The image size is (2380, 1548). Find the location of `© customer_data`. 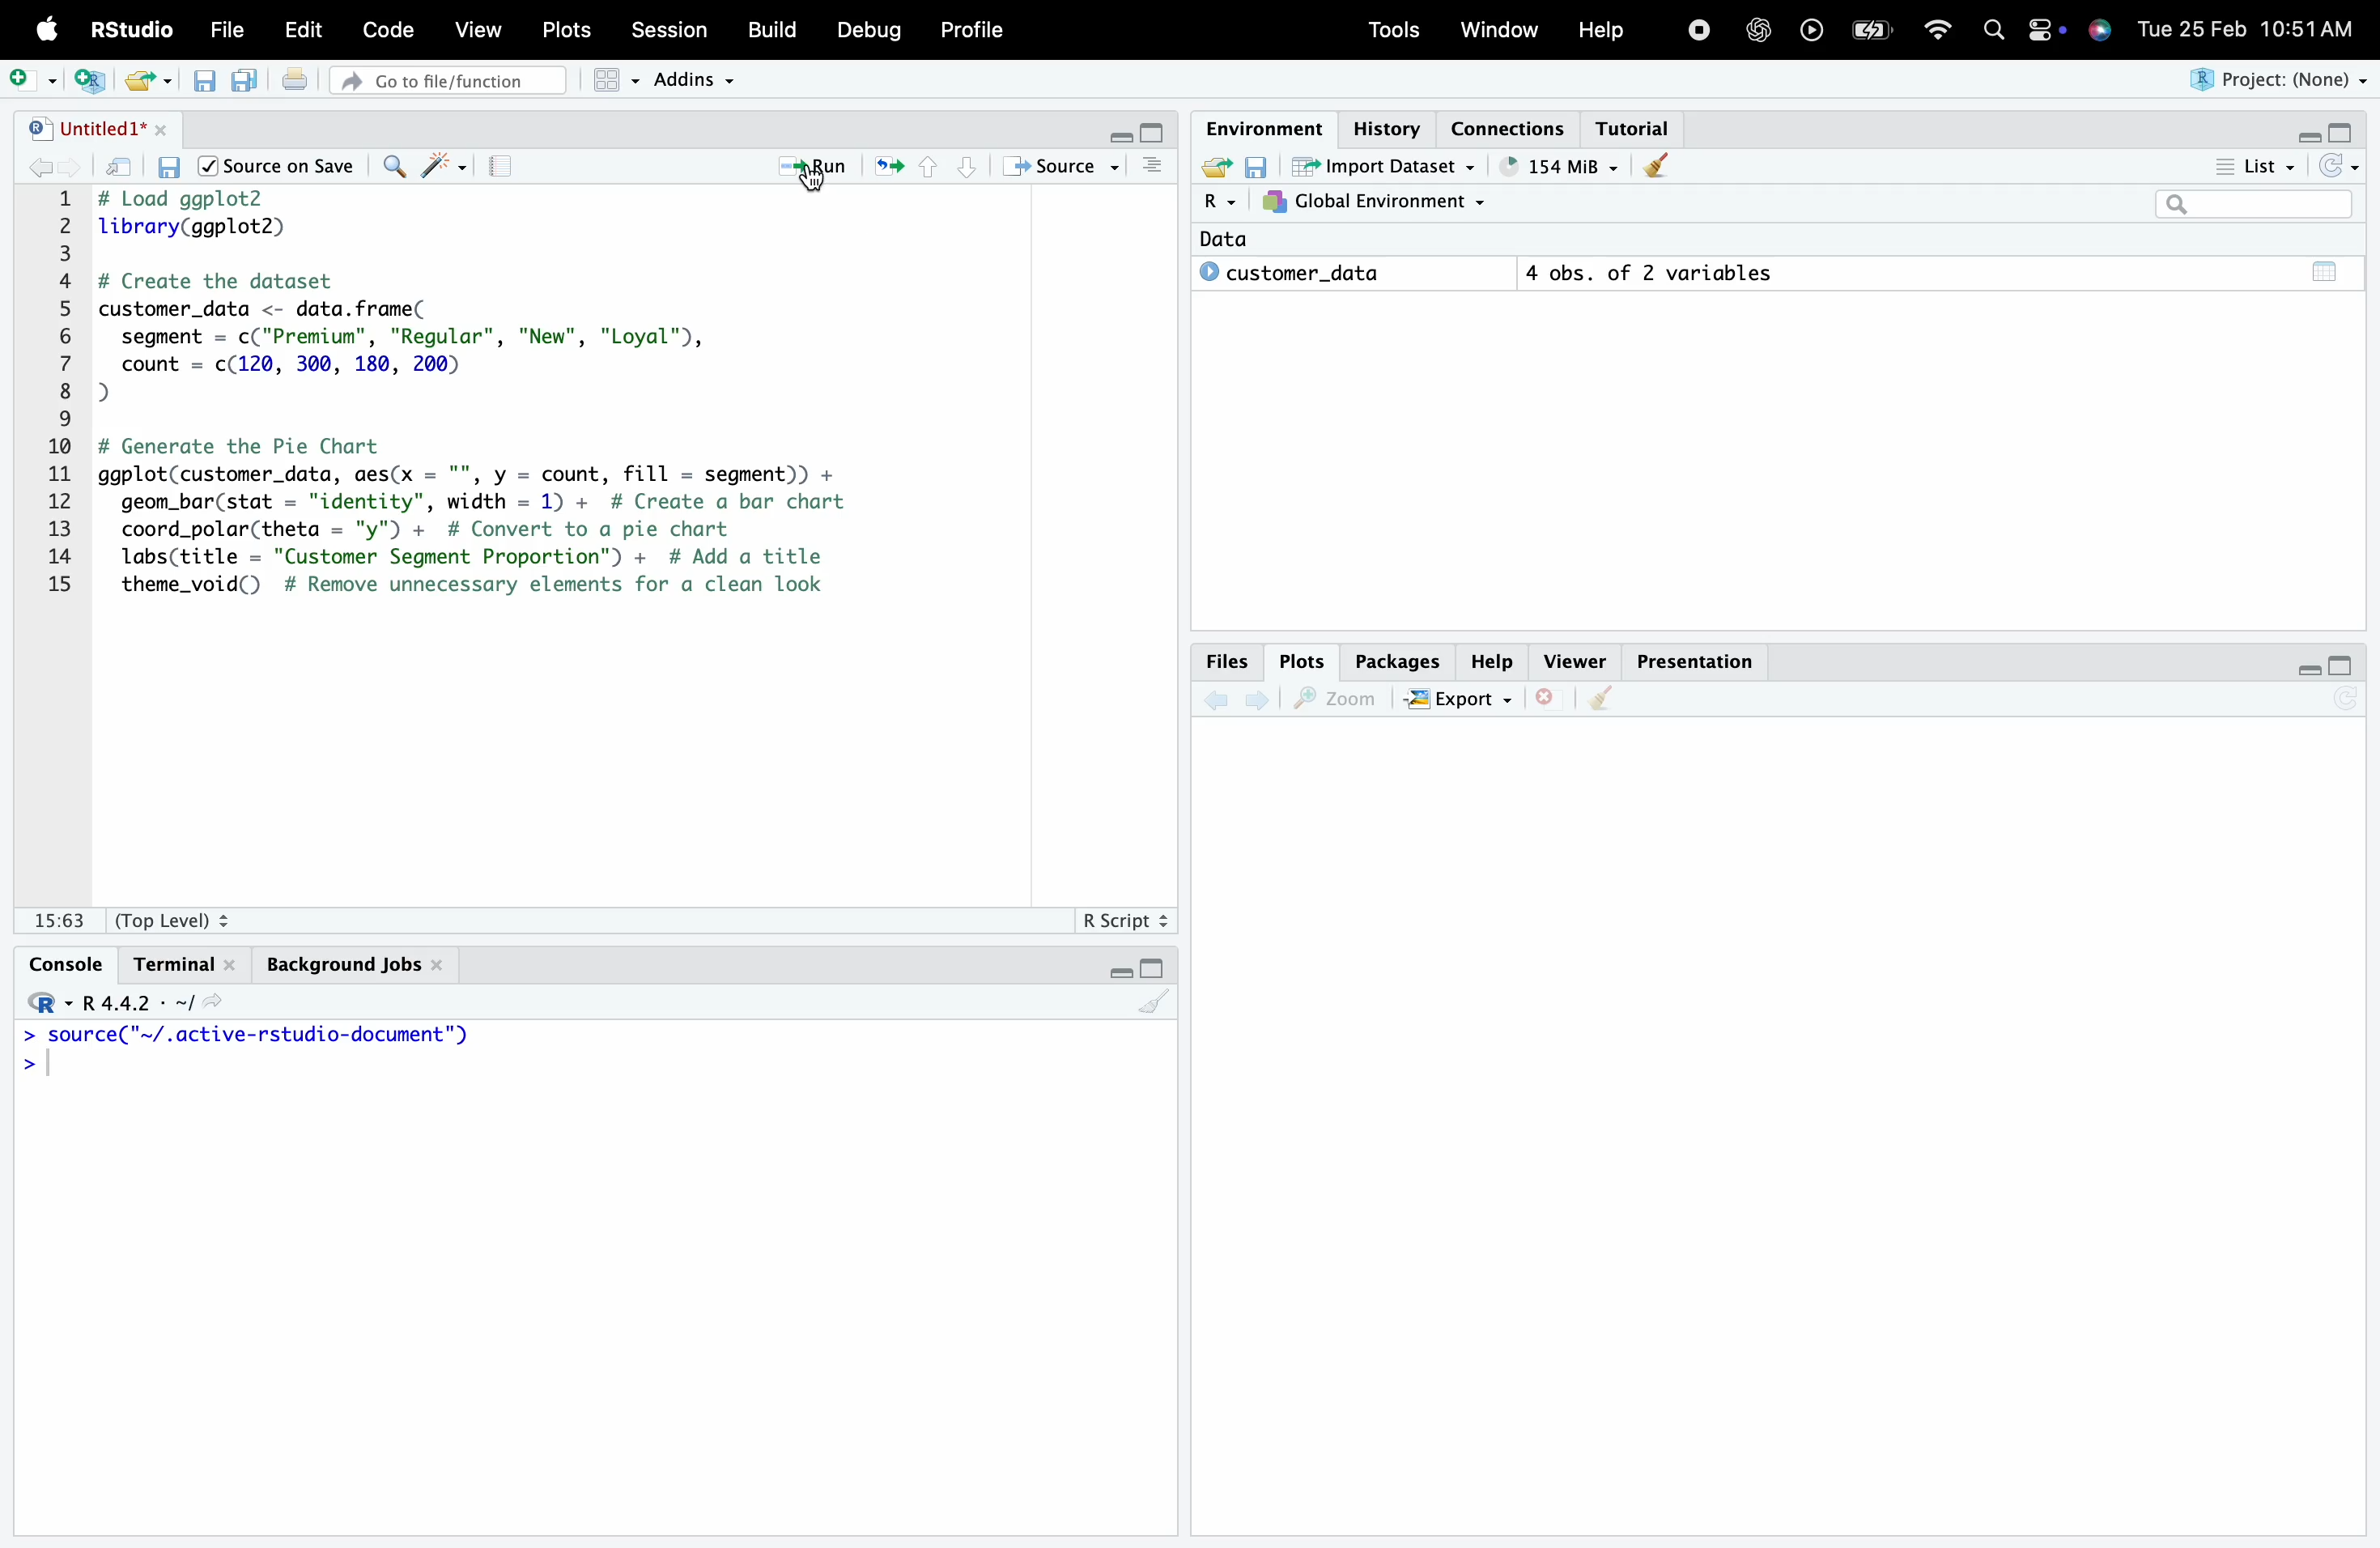

© customer_data is located at coordinates (1317, 274).